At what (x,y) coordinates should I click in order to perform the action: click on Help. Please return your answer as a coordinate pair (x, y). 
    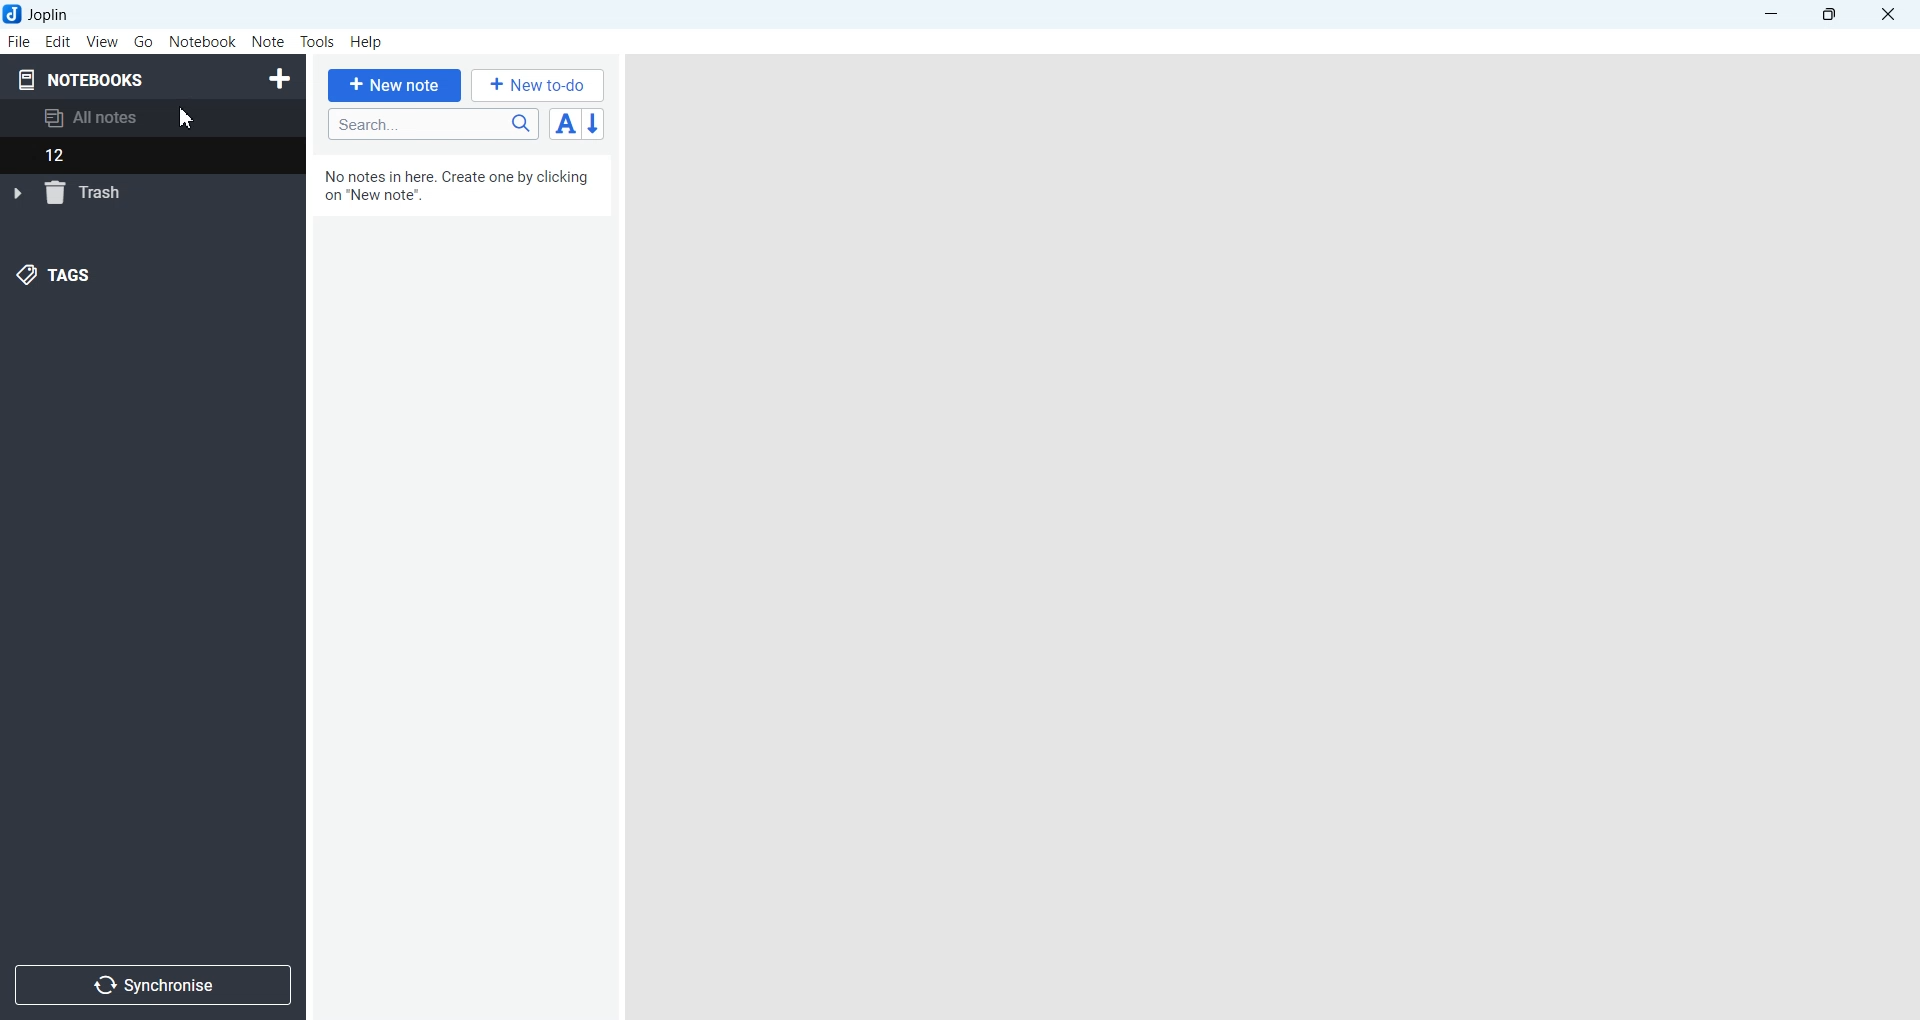
    Looking at the image, I should click on (368, 43).